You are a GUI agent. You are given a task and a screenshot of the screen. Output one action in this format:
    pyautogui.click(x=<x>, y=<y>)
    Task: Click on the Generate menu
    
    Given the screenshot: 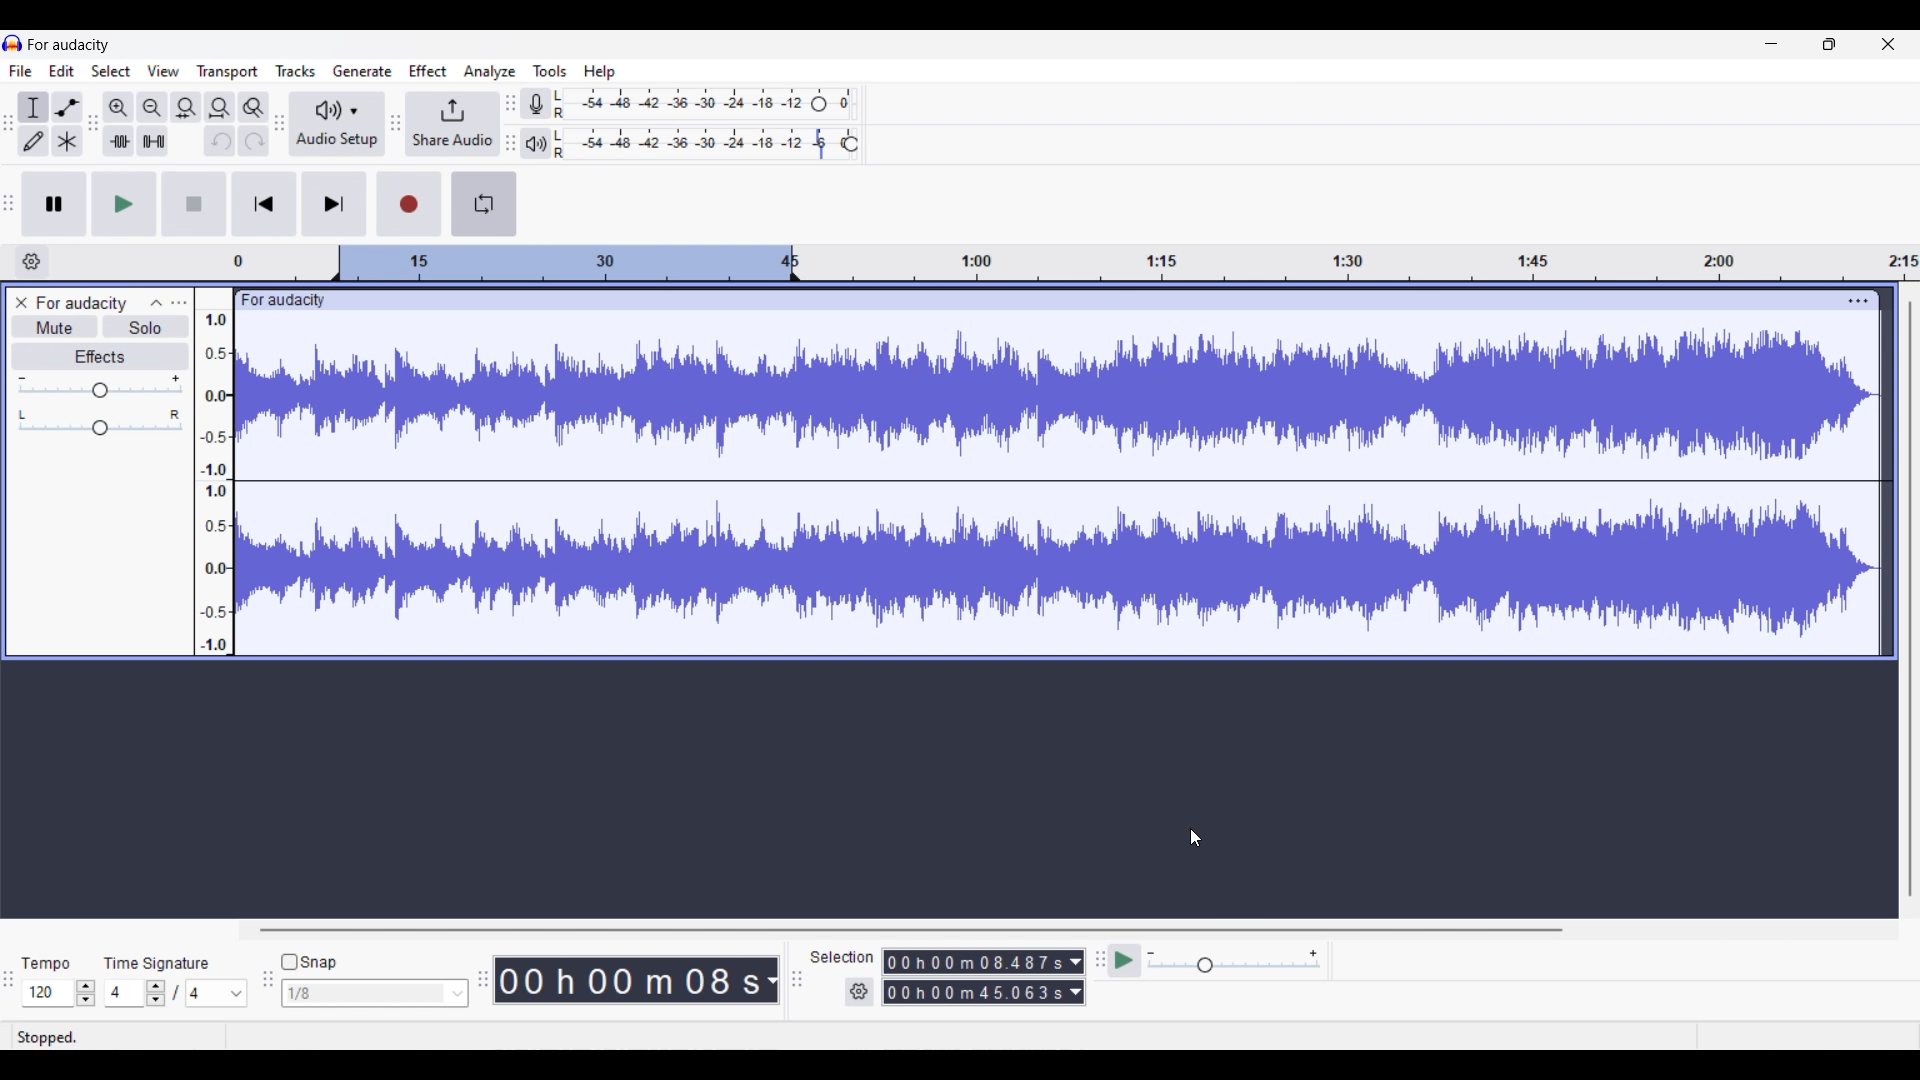 What is the action you would take?
    pyautogui.click(x=362, y=71)
    